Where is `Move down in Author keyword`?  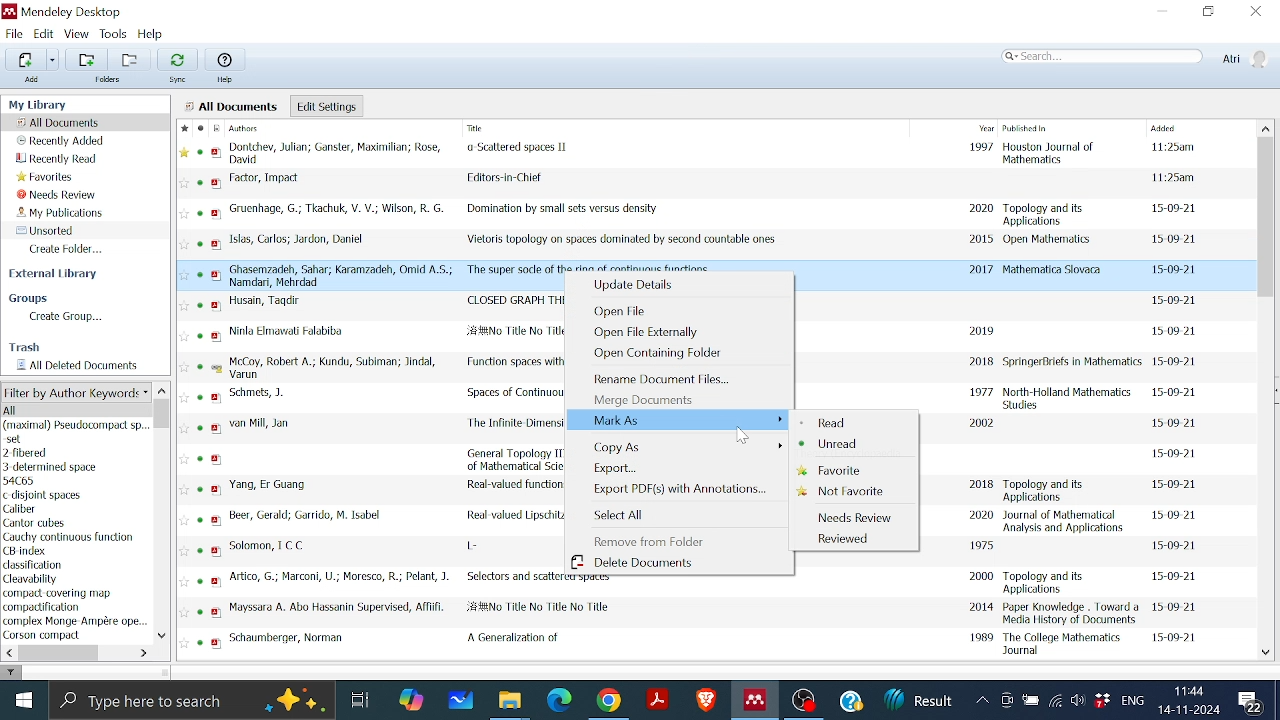 Move down in Author keyword is located at coordinates (161, 633).